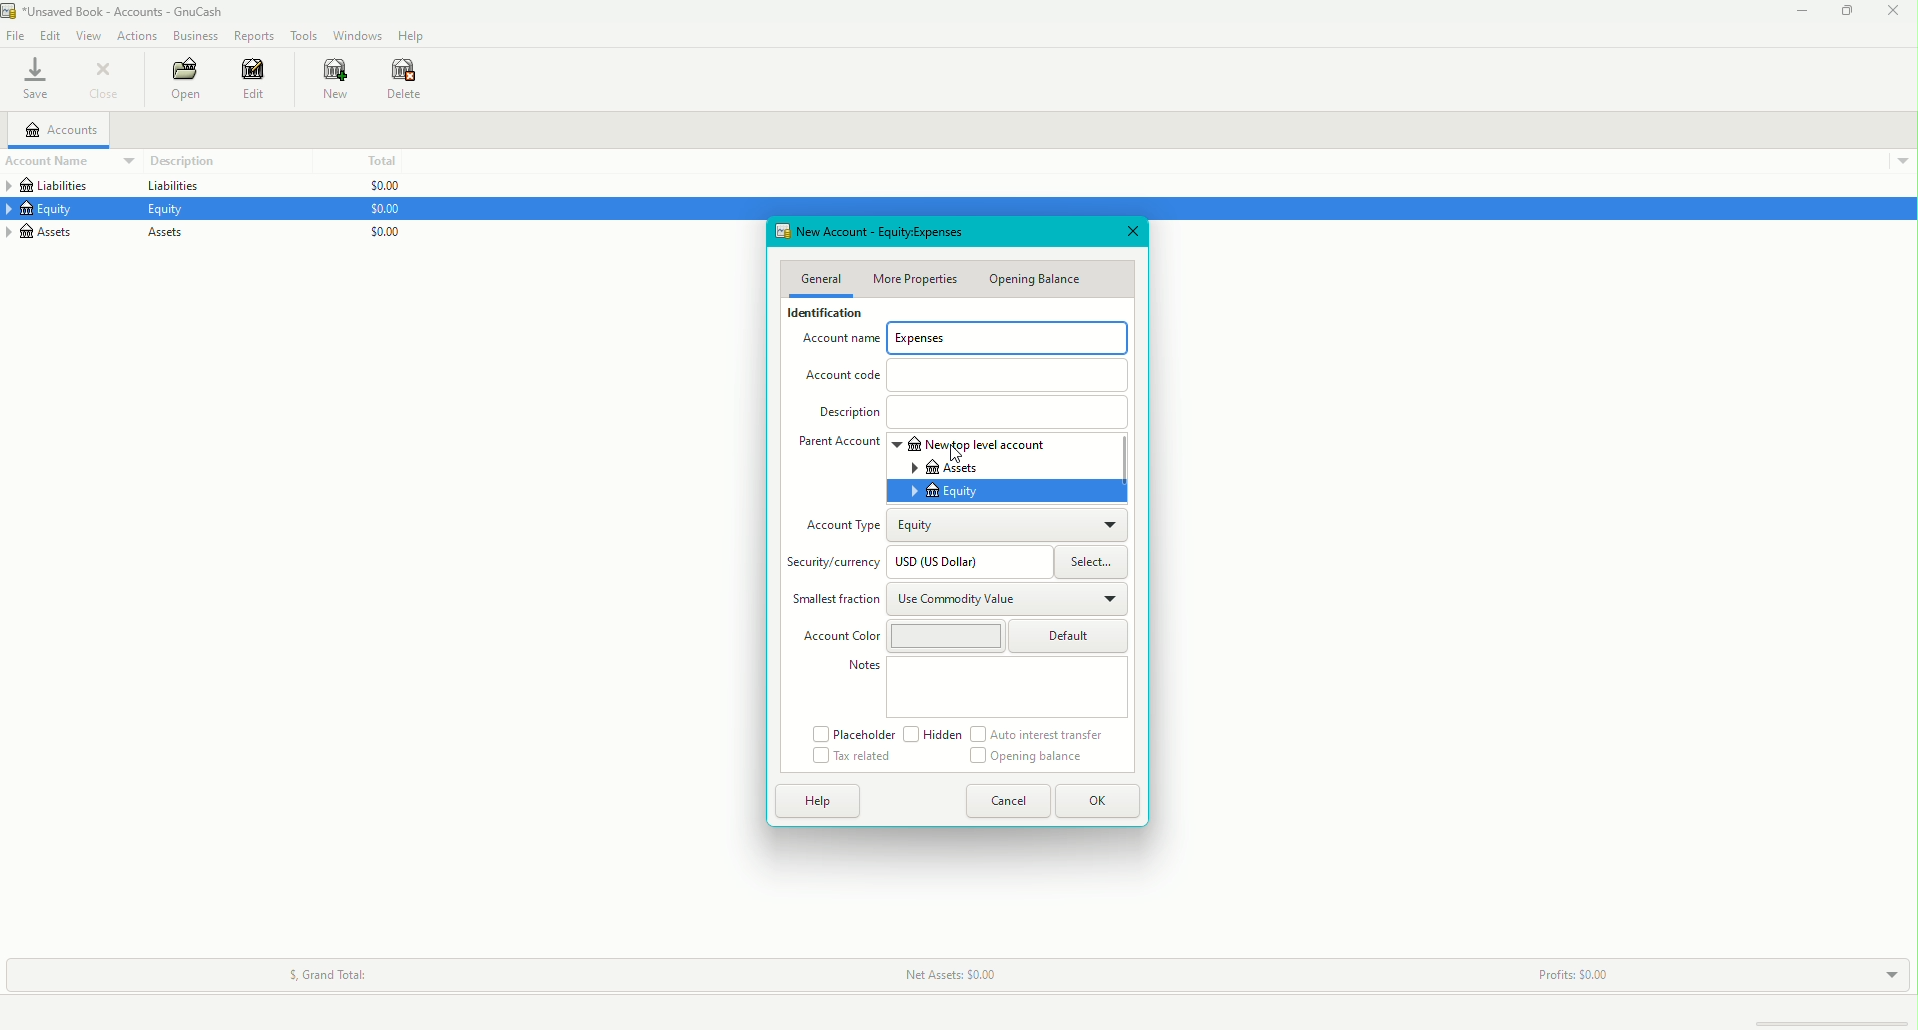 The image size is (1918, 1030). Describe the element at coordinates (302, 32) in the screenshot. I see `Tools` at that location.